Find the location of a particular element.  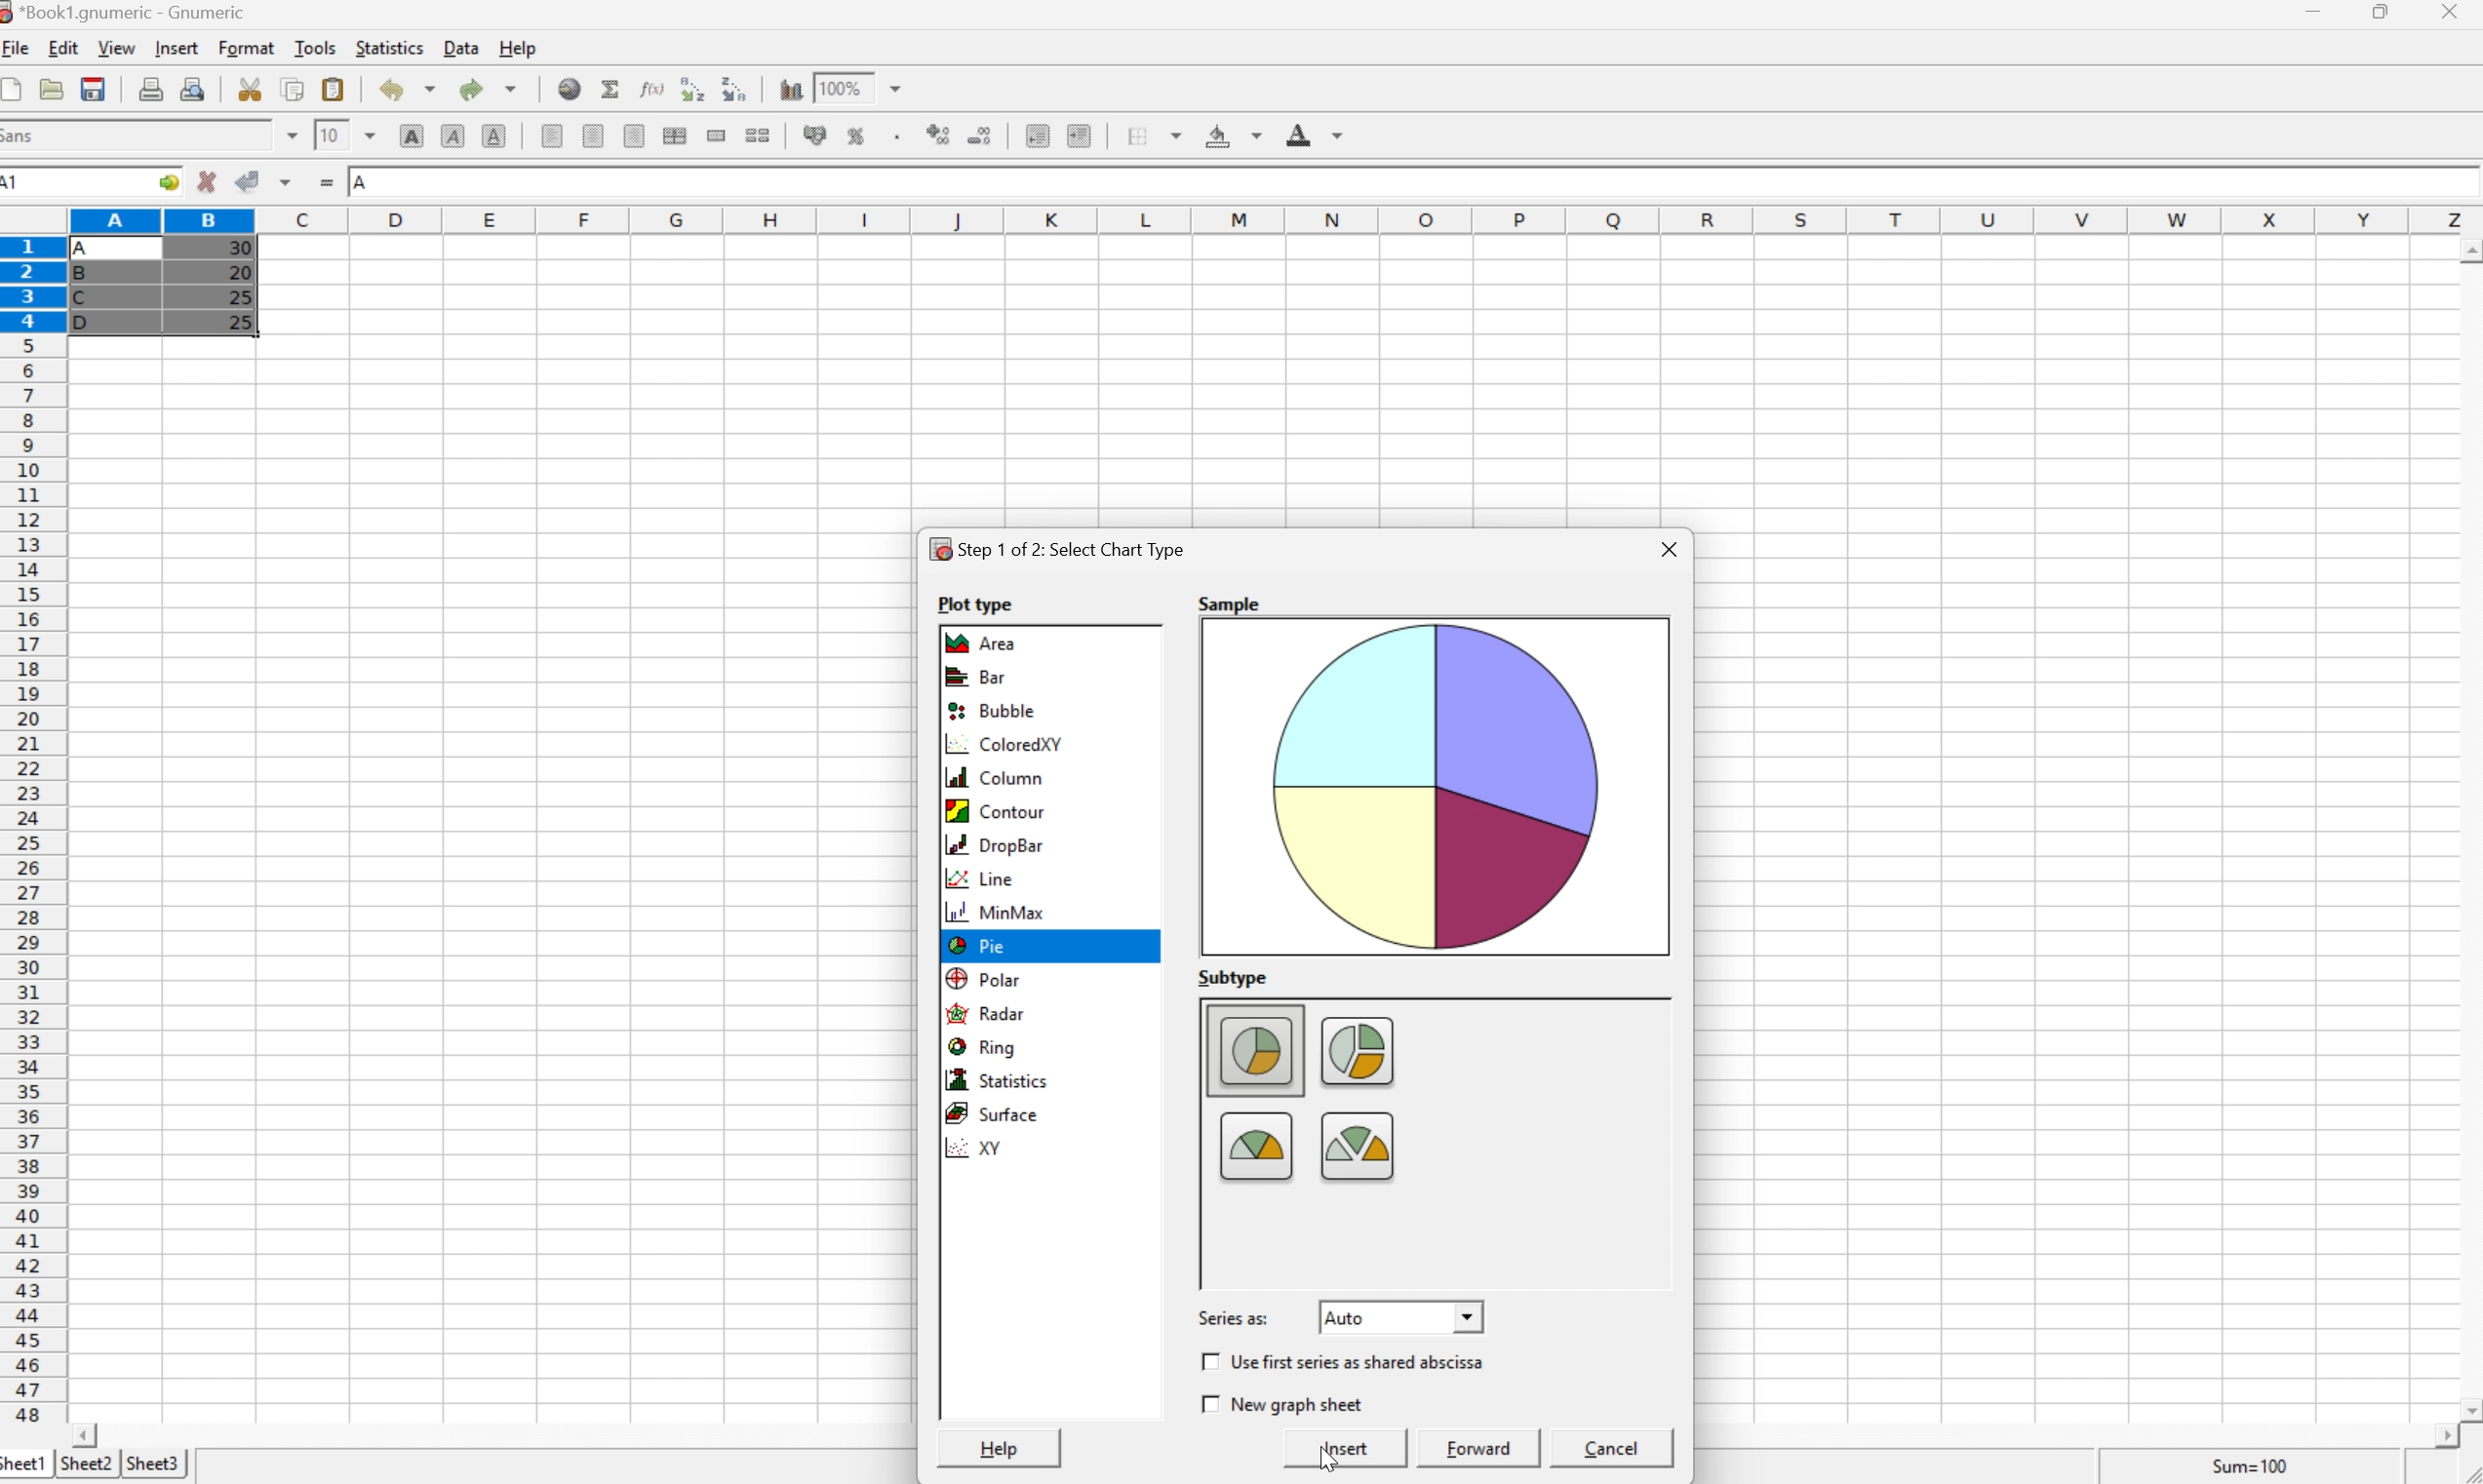

Merge a range of cells is located at coordinates (717, 137).